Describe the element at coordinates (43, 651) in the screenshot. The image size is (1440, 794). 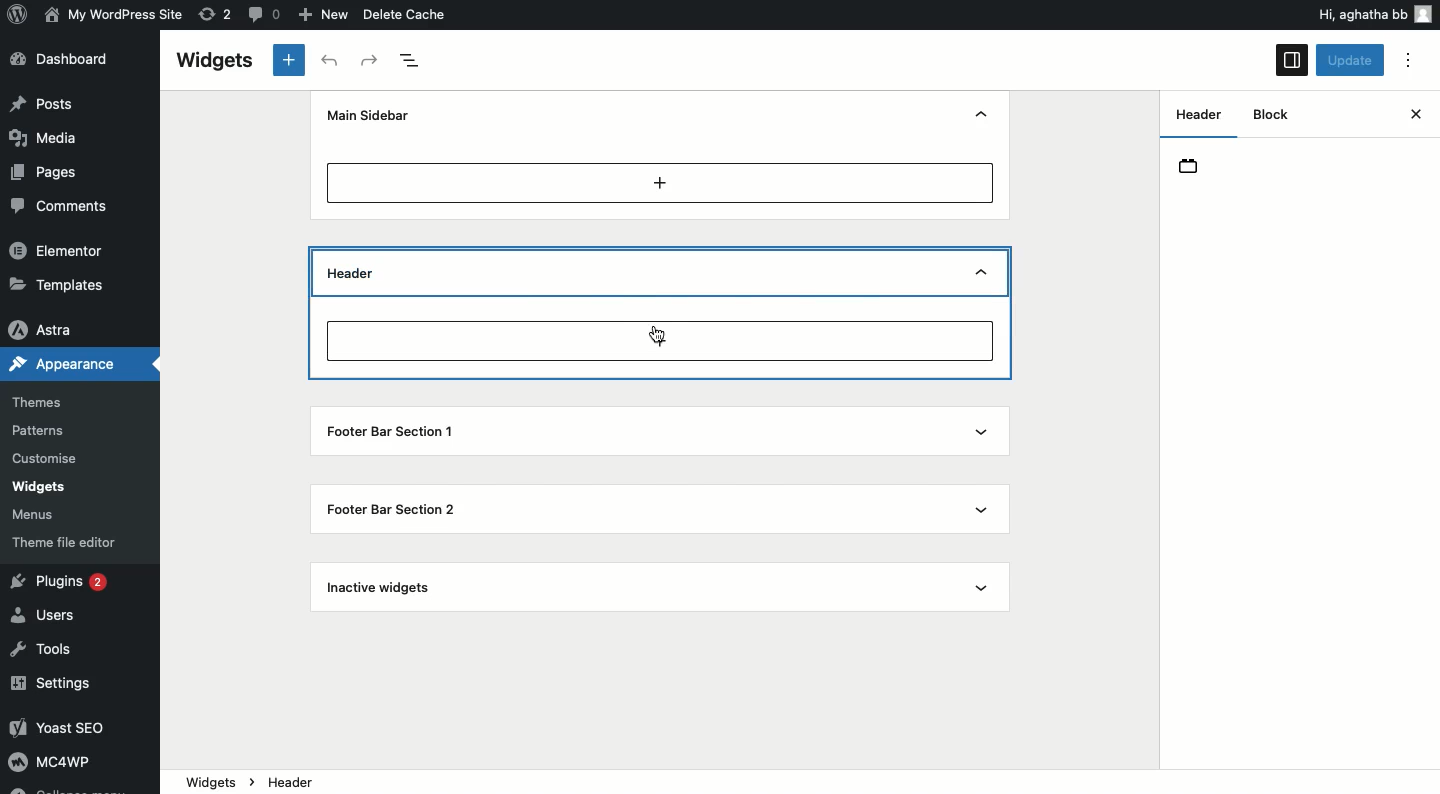
I see `Tools` at that location.